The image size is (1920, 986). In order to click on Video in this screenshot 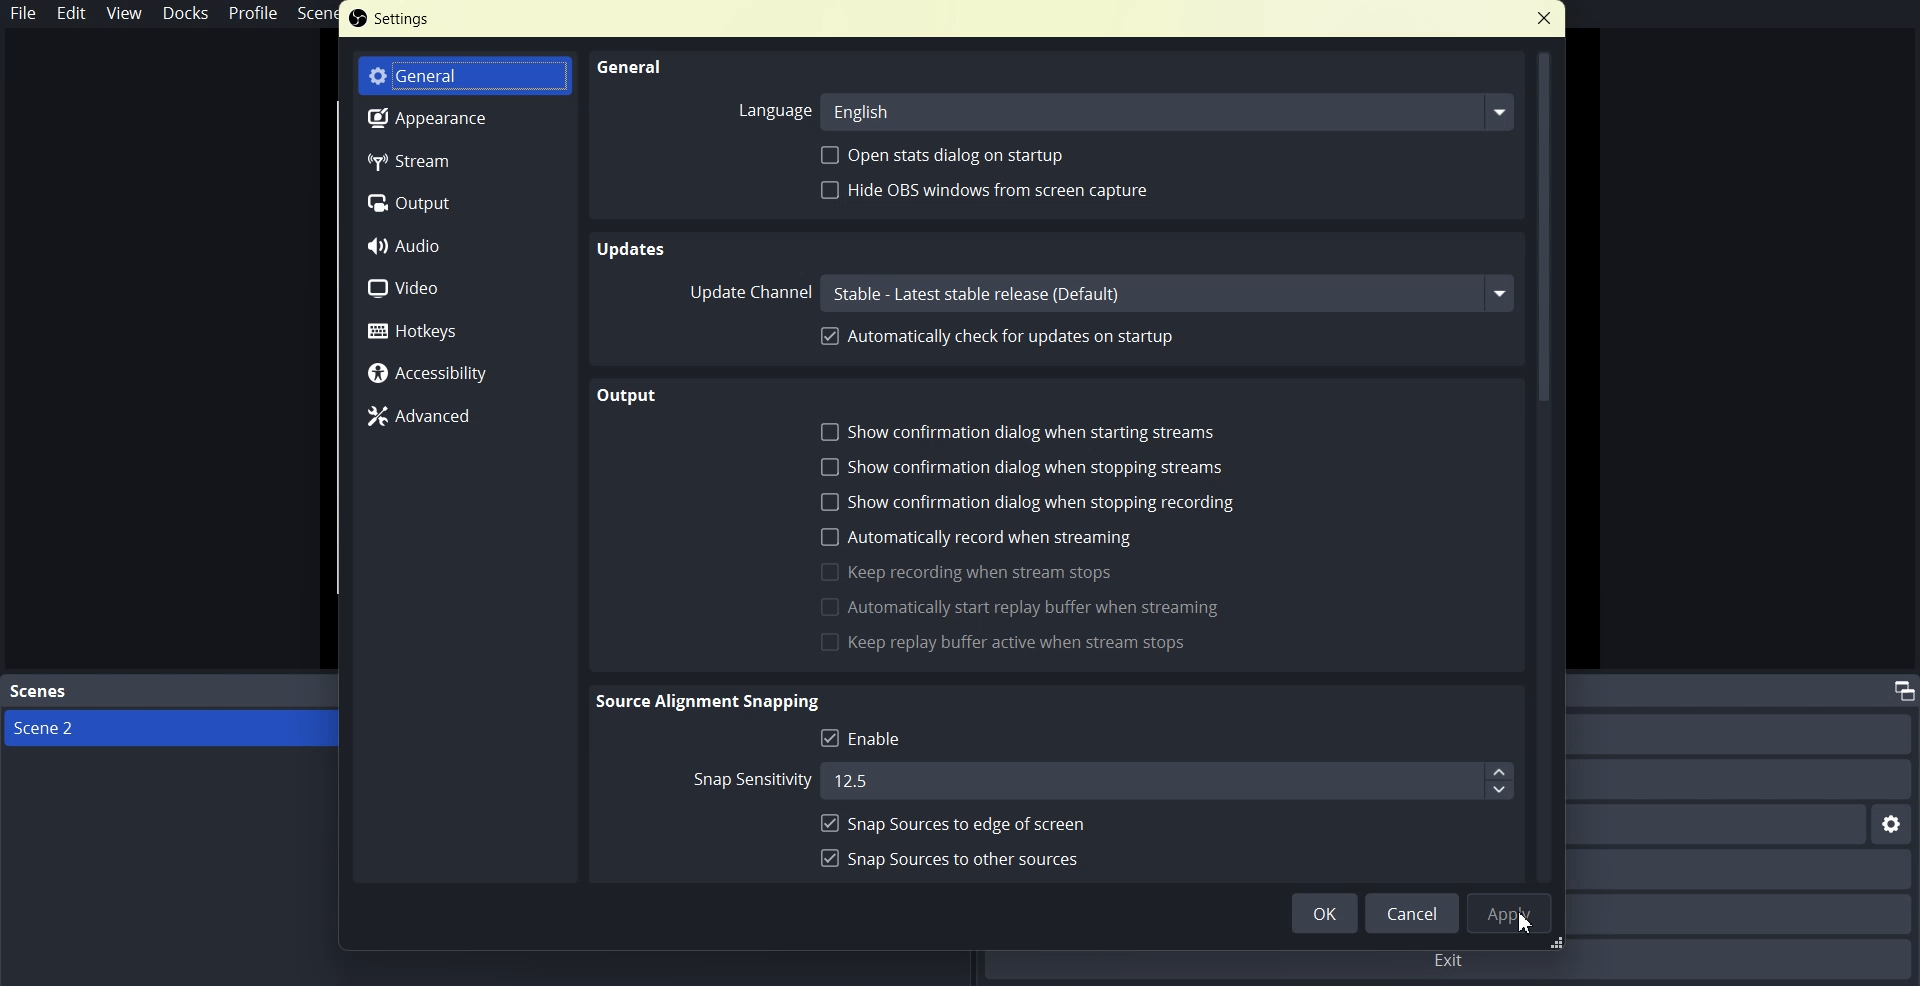, I will do `click(463, 284)`.